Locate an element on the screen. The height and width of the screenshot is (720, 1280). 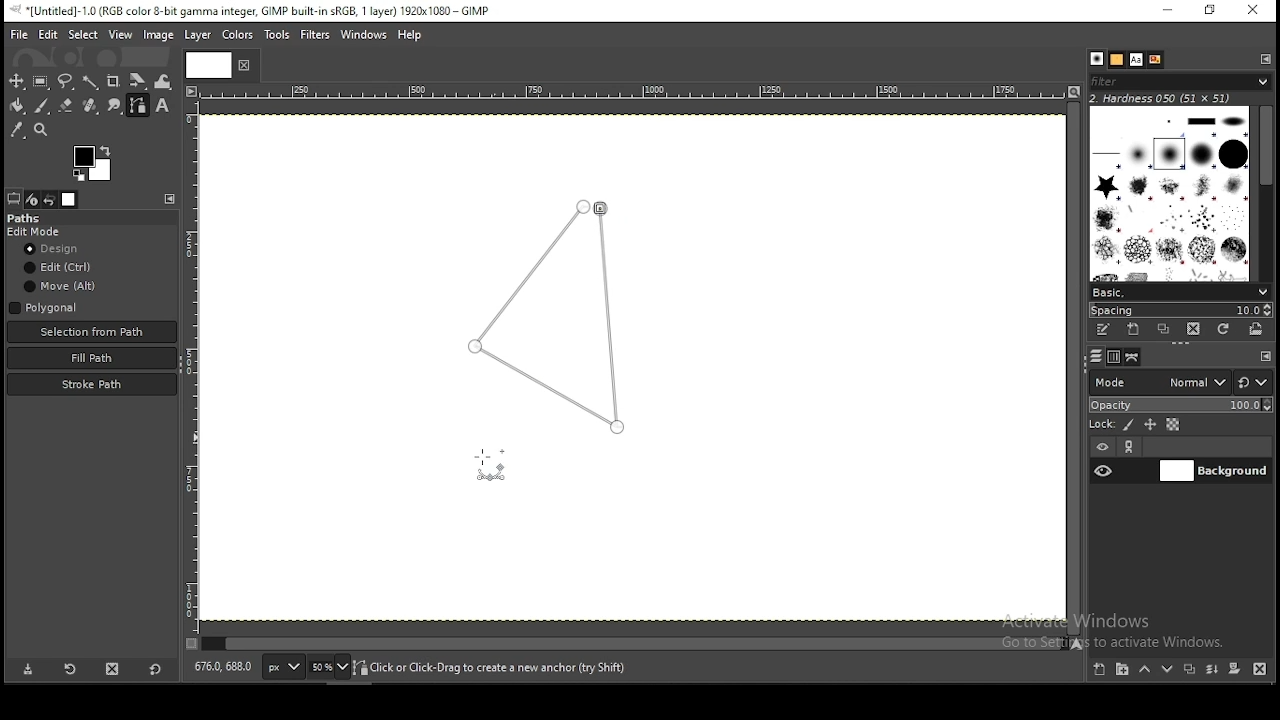
fuzzy selection tool is located at coordinates (90, 81).